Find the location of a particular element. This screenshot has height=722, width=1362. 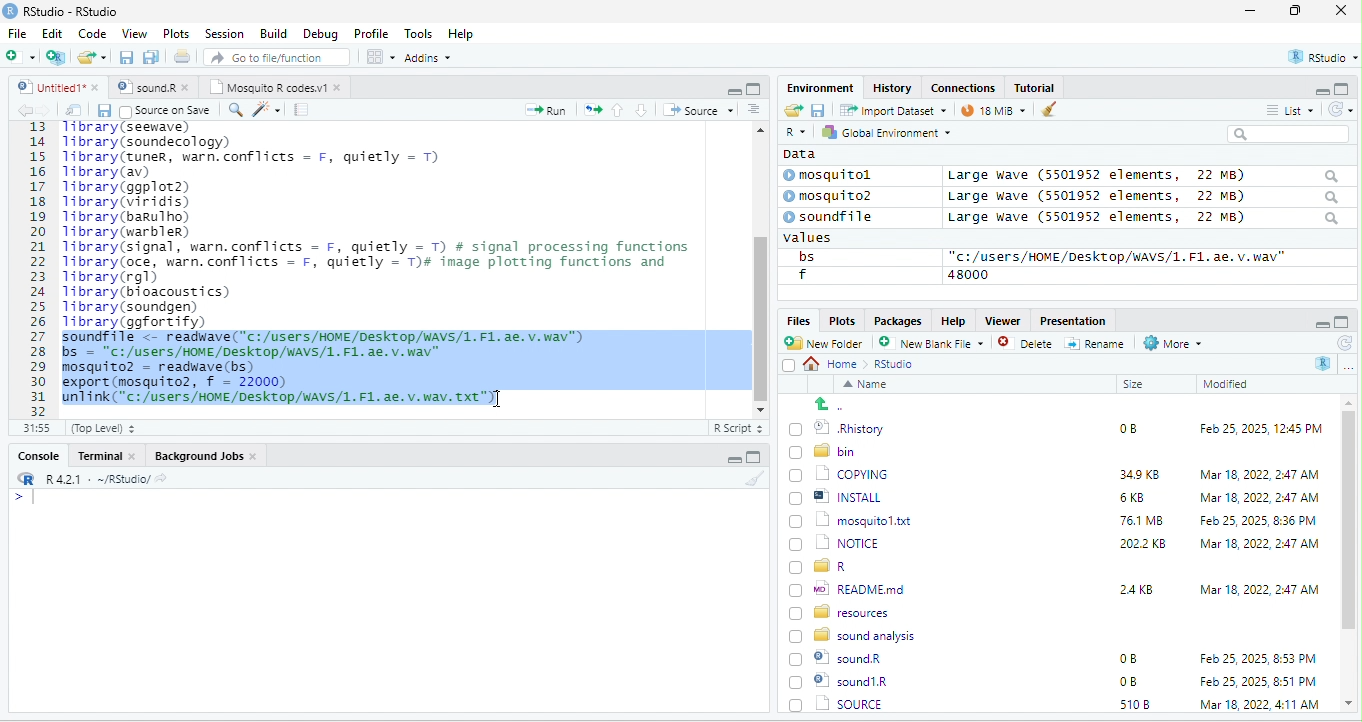

Mar 18, 2022, 4:11 AM is located at coordinates (1258, 681).